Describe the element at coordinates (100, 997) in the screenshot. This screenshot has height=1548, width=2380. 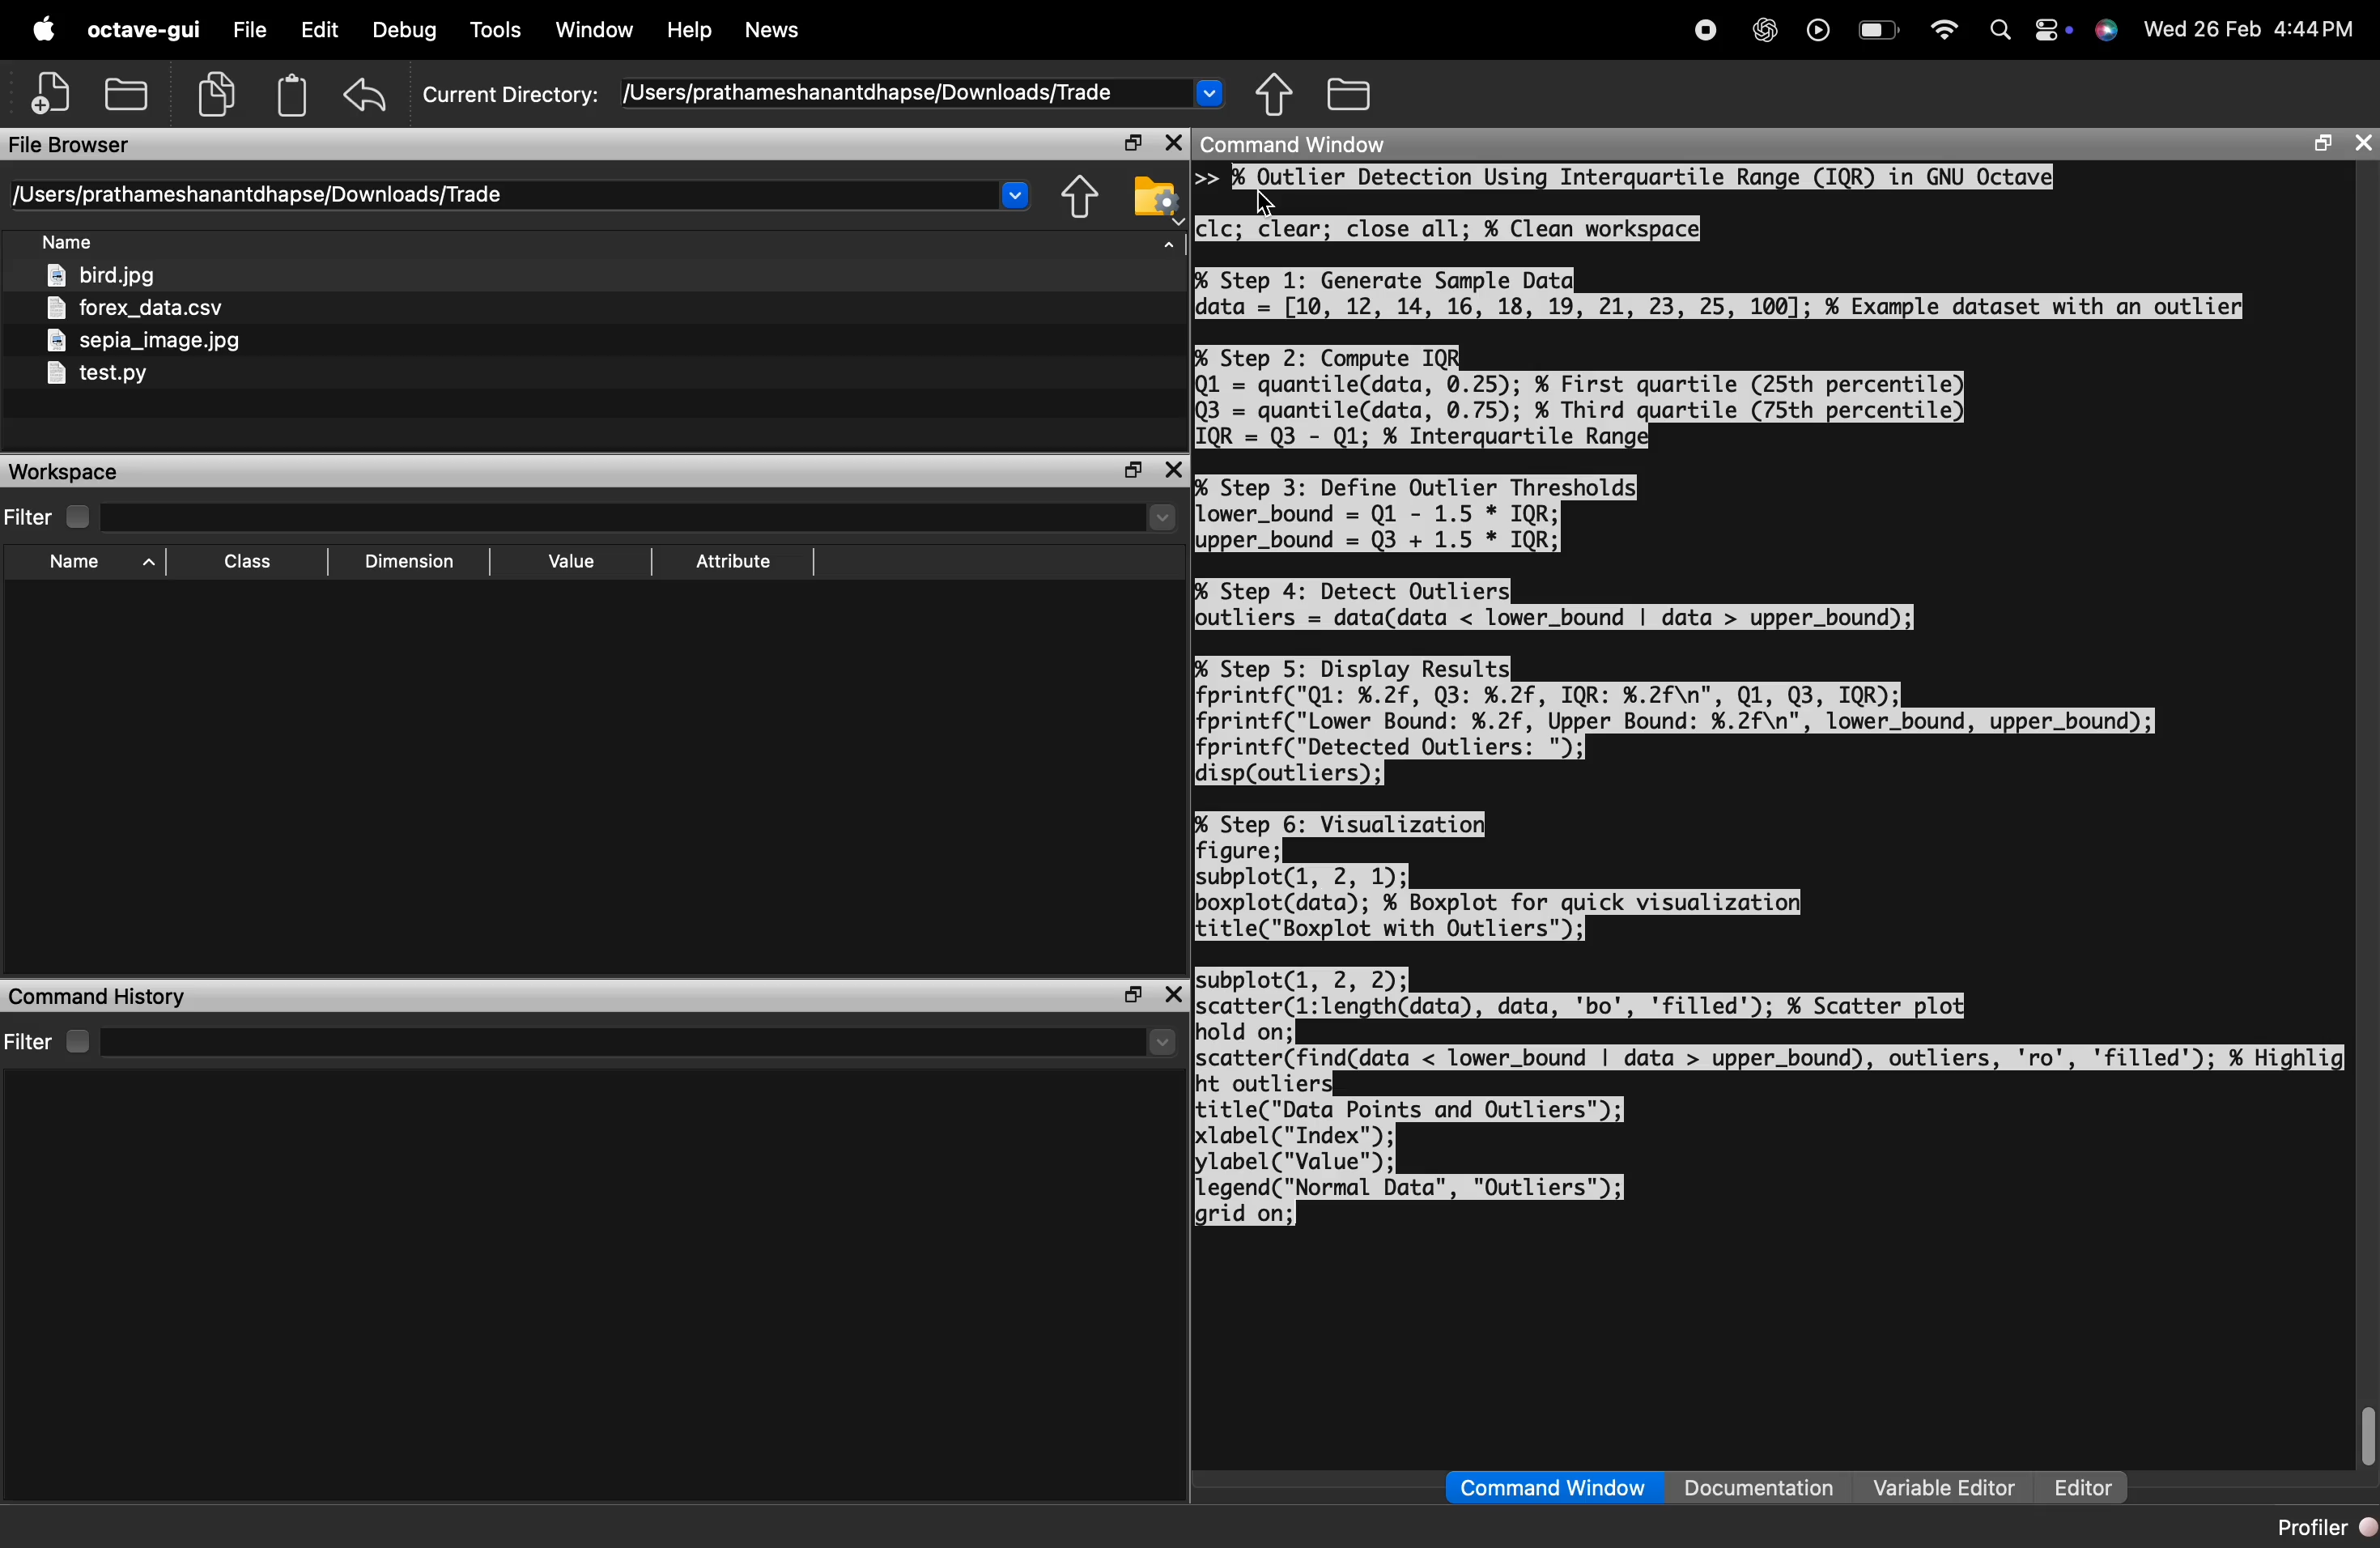
I see `Command History` at that location.